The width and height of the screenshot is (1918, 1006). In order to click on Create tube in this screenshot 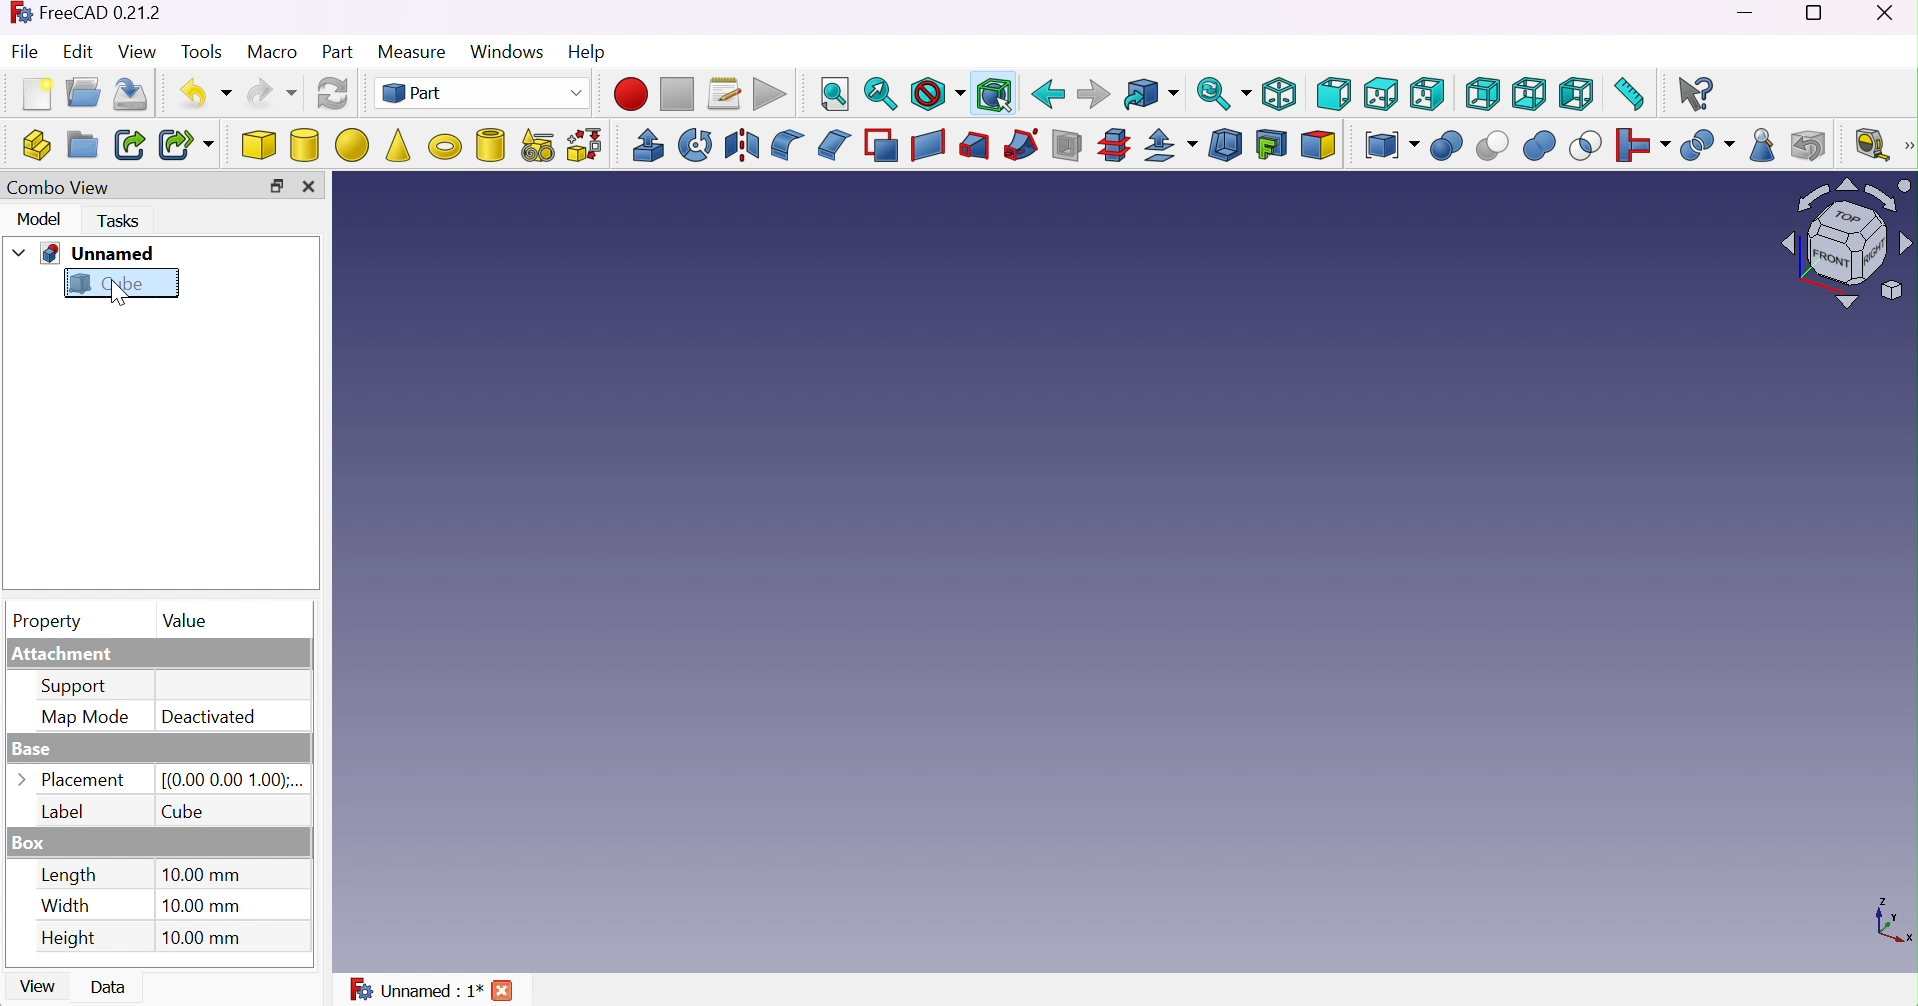, I will do `click(491, 144)`.